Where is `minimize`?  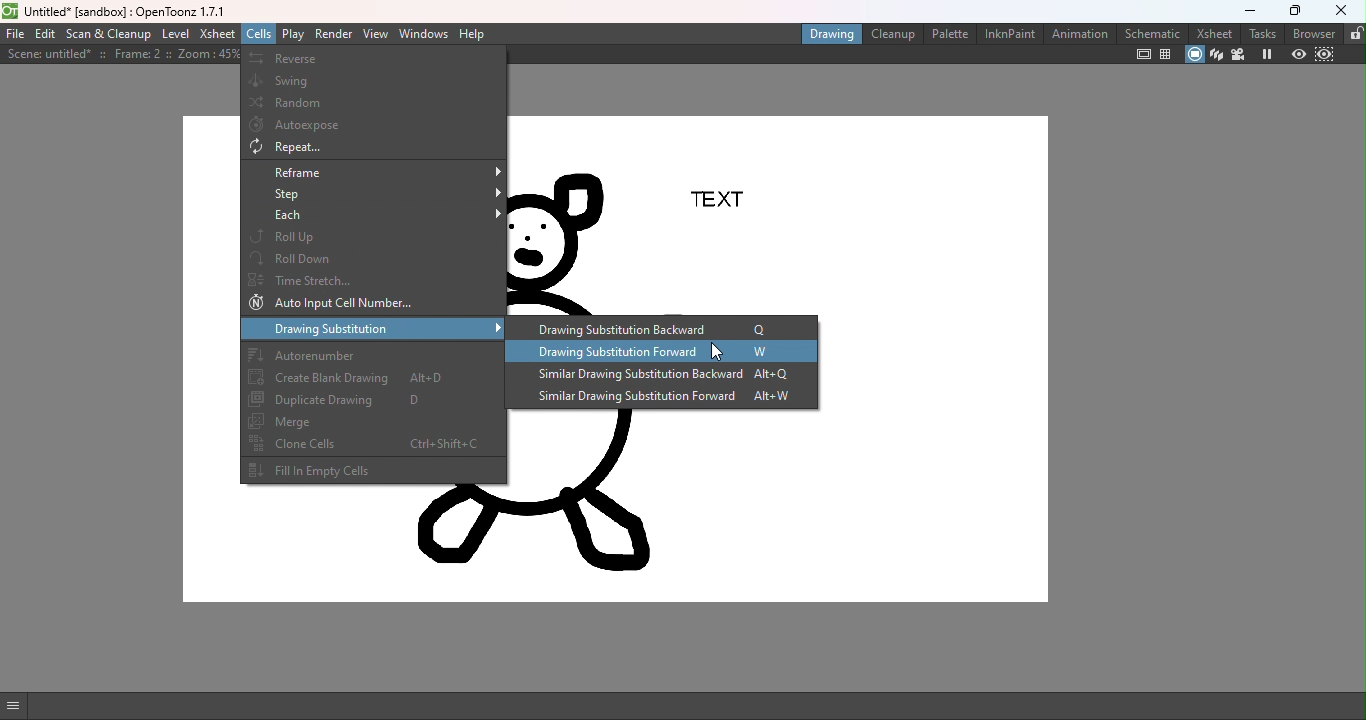 minimize is located at coordinates (1248, 12).